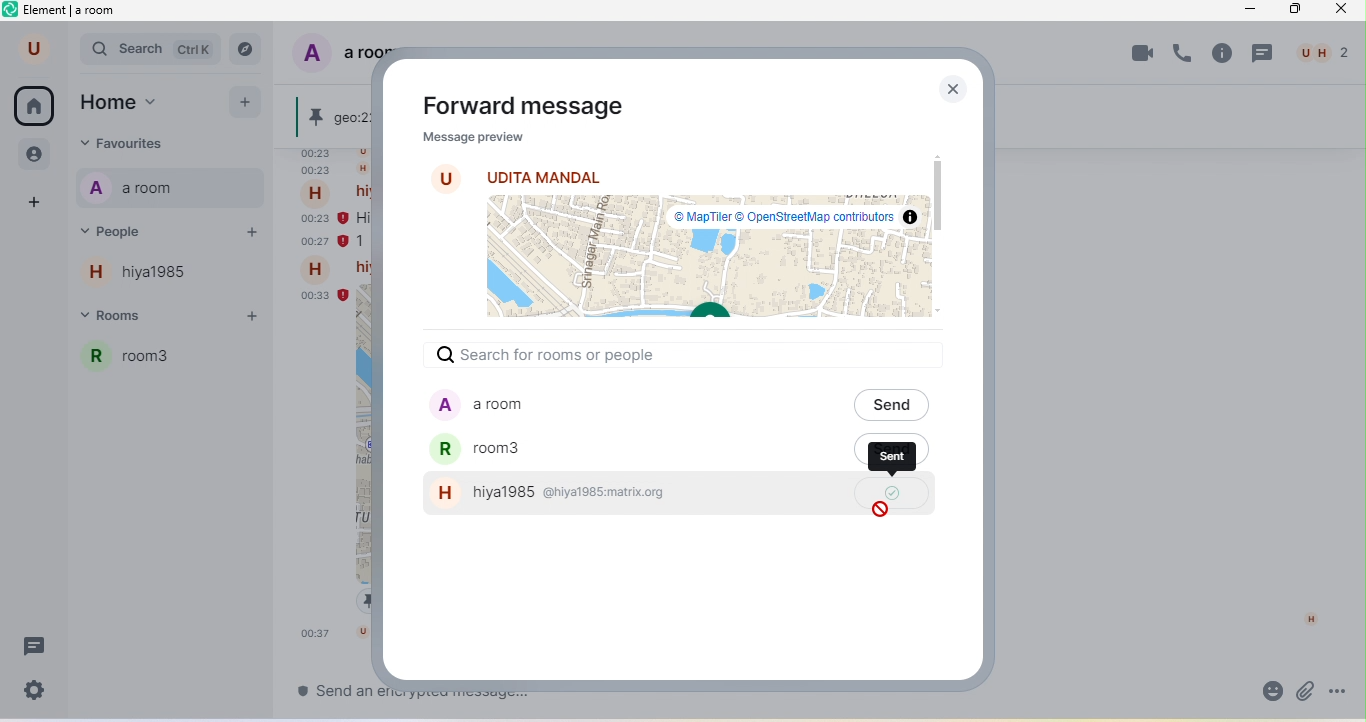  Describe the element at coordinates (32, 155) in the screenshot. I see `people` at that location.